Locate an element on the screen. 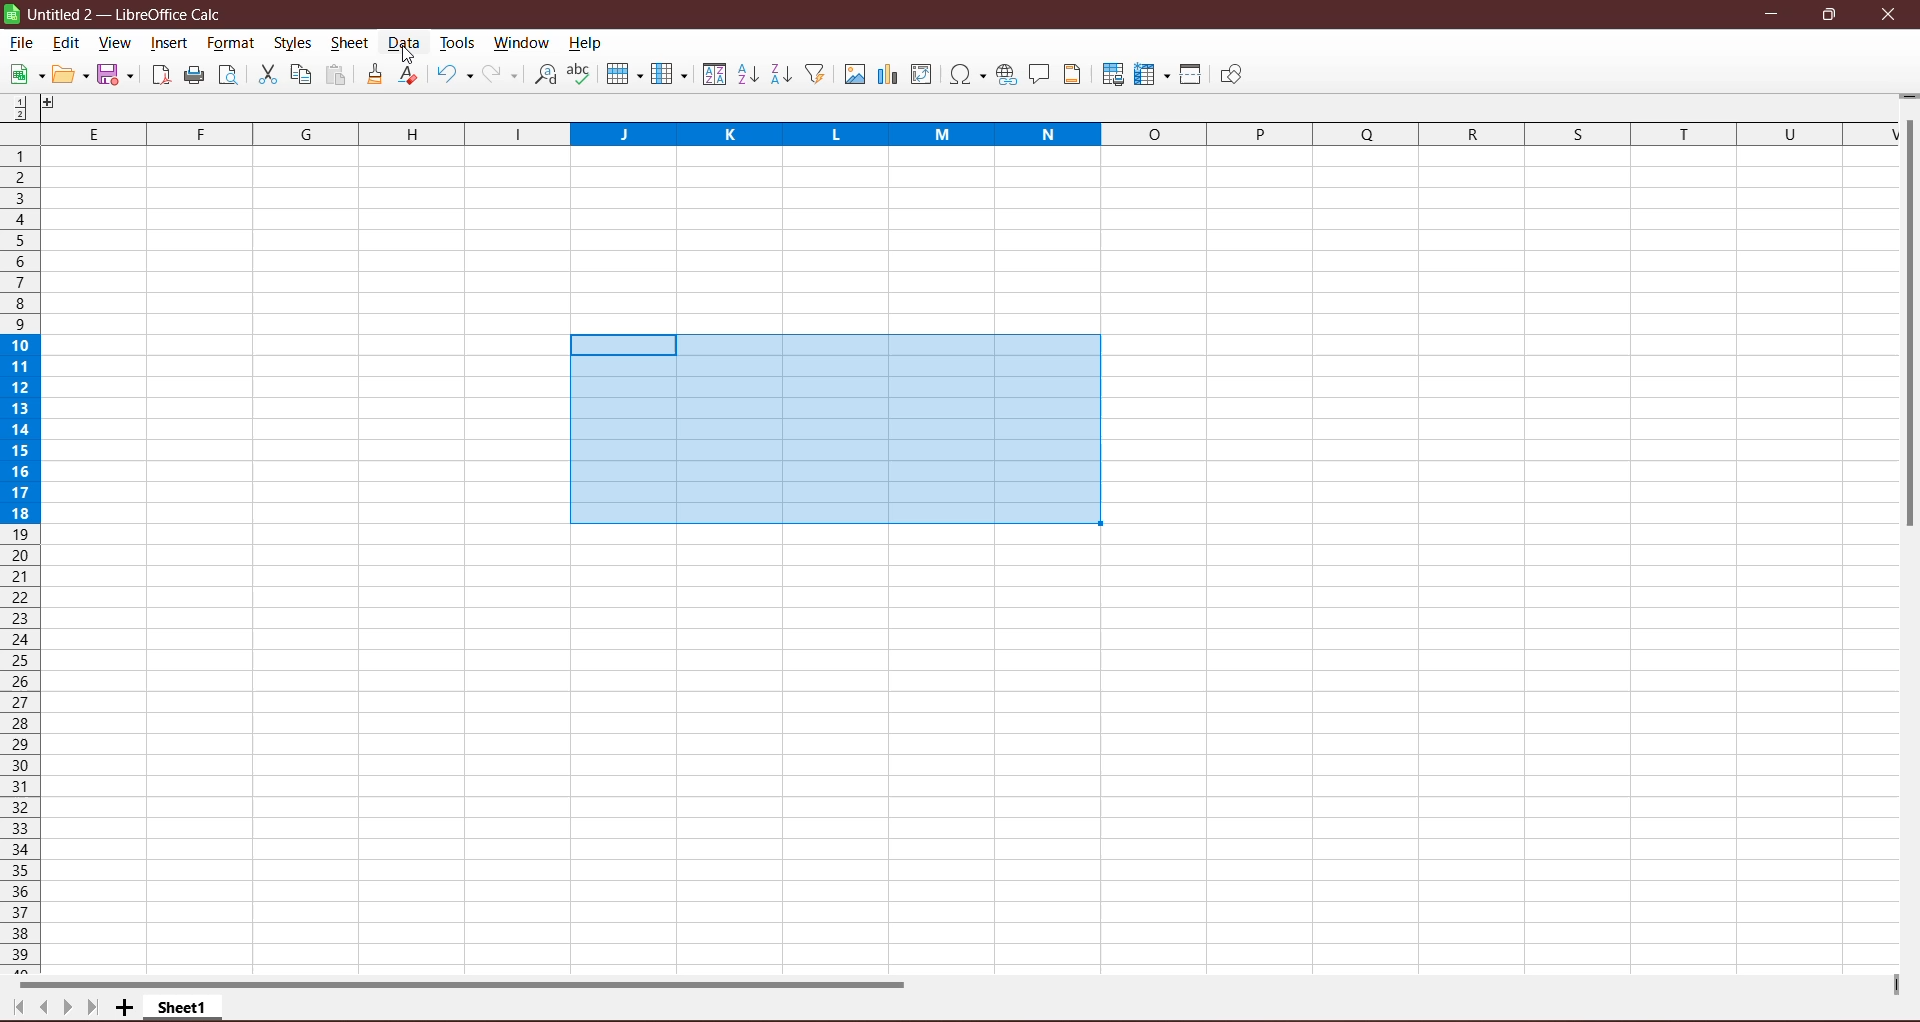 This screenshot has height=1022, width=1920. AutoFilter is located at coordinates (817, 74).